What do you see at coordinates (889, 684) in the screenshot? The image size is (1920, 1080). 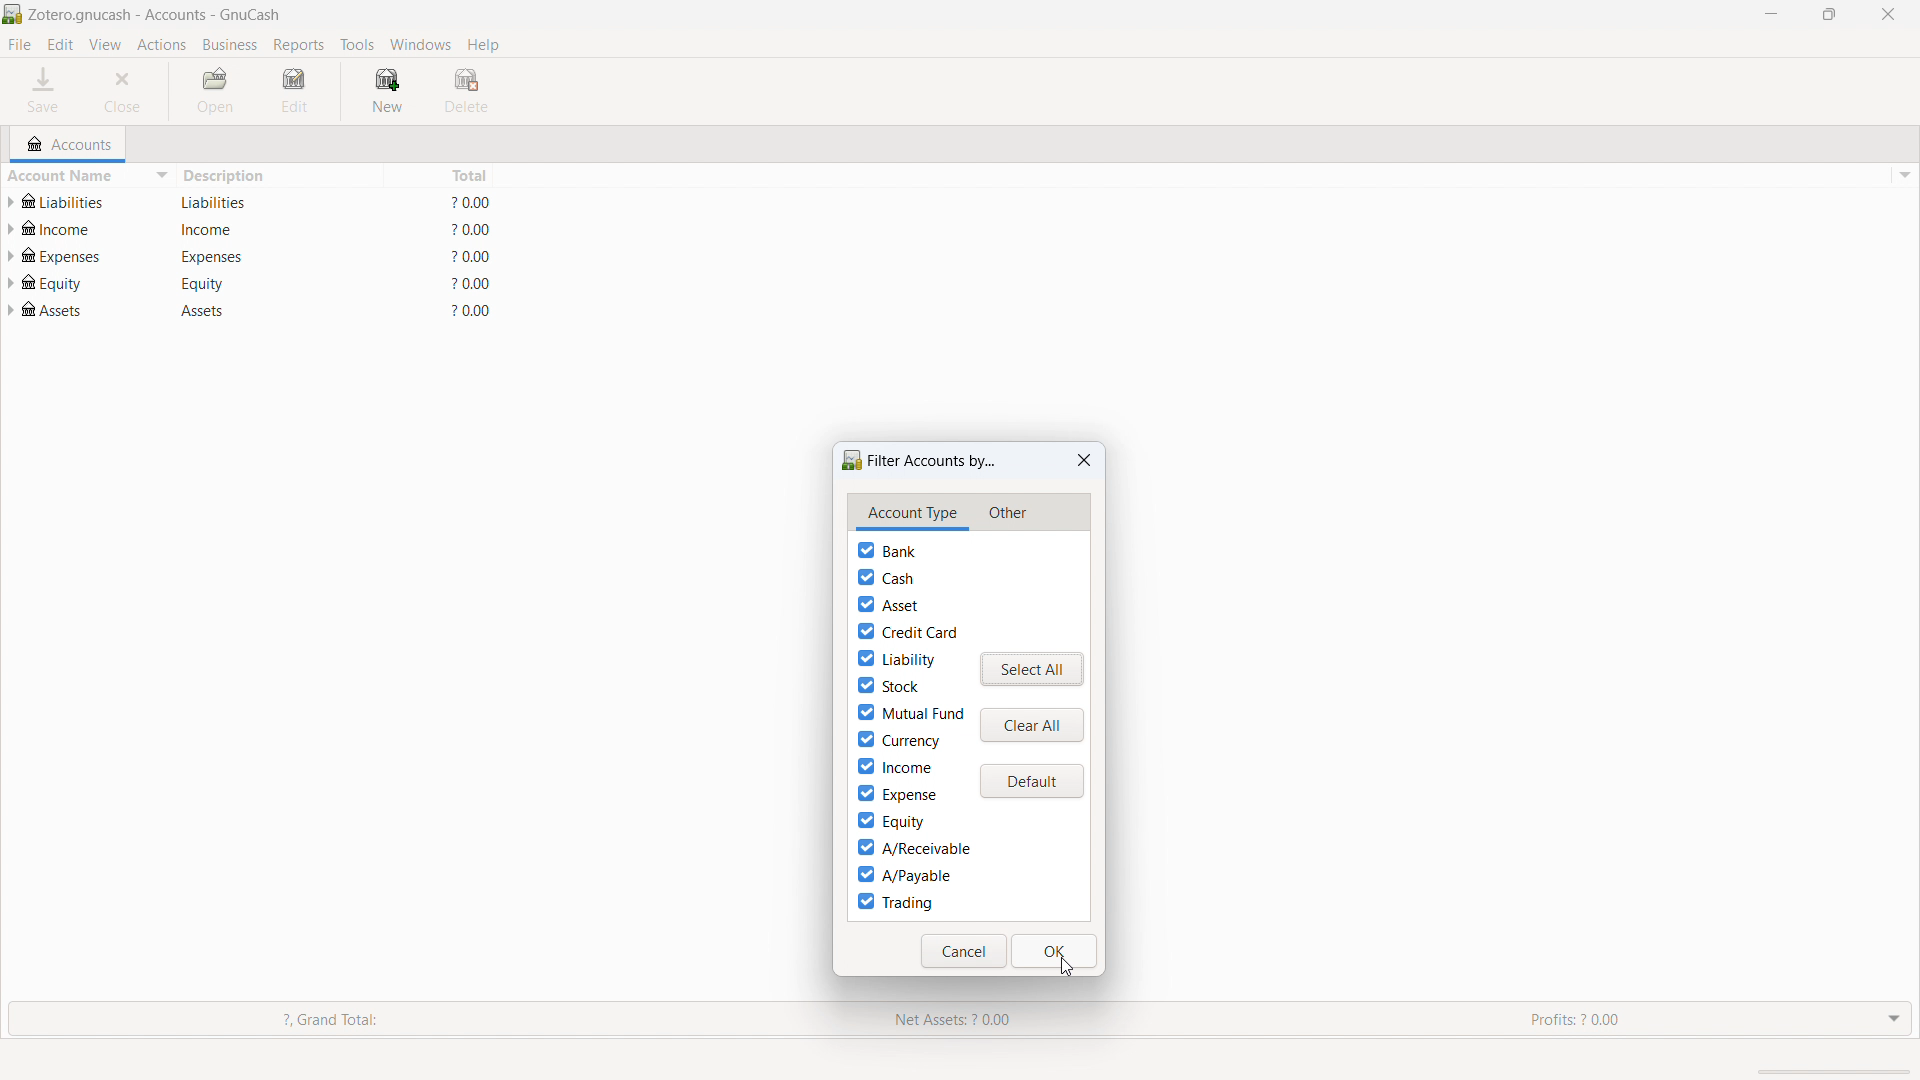 I see `stock` at bounding box center [889, 684].